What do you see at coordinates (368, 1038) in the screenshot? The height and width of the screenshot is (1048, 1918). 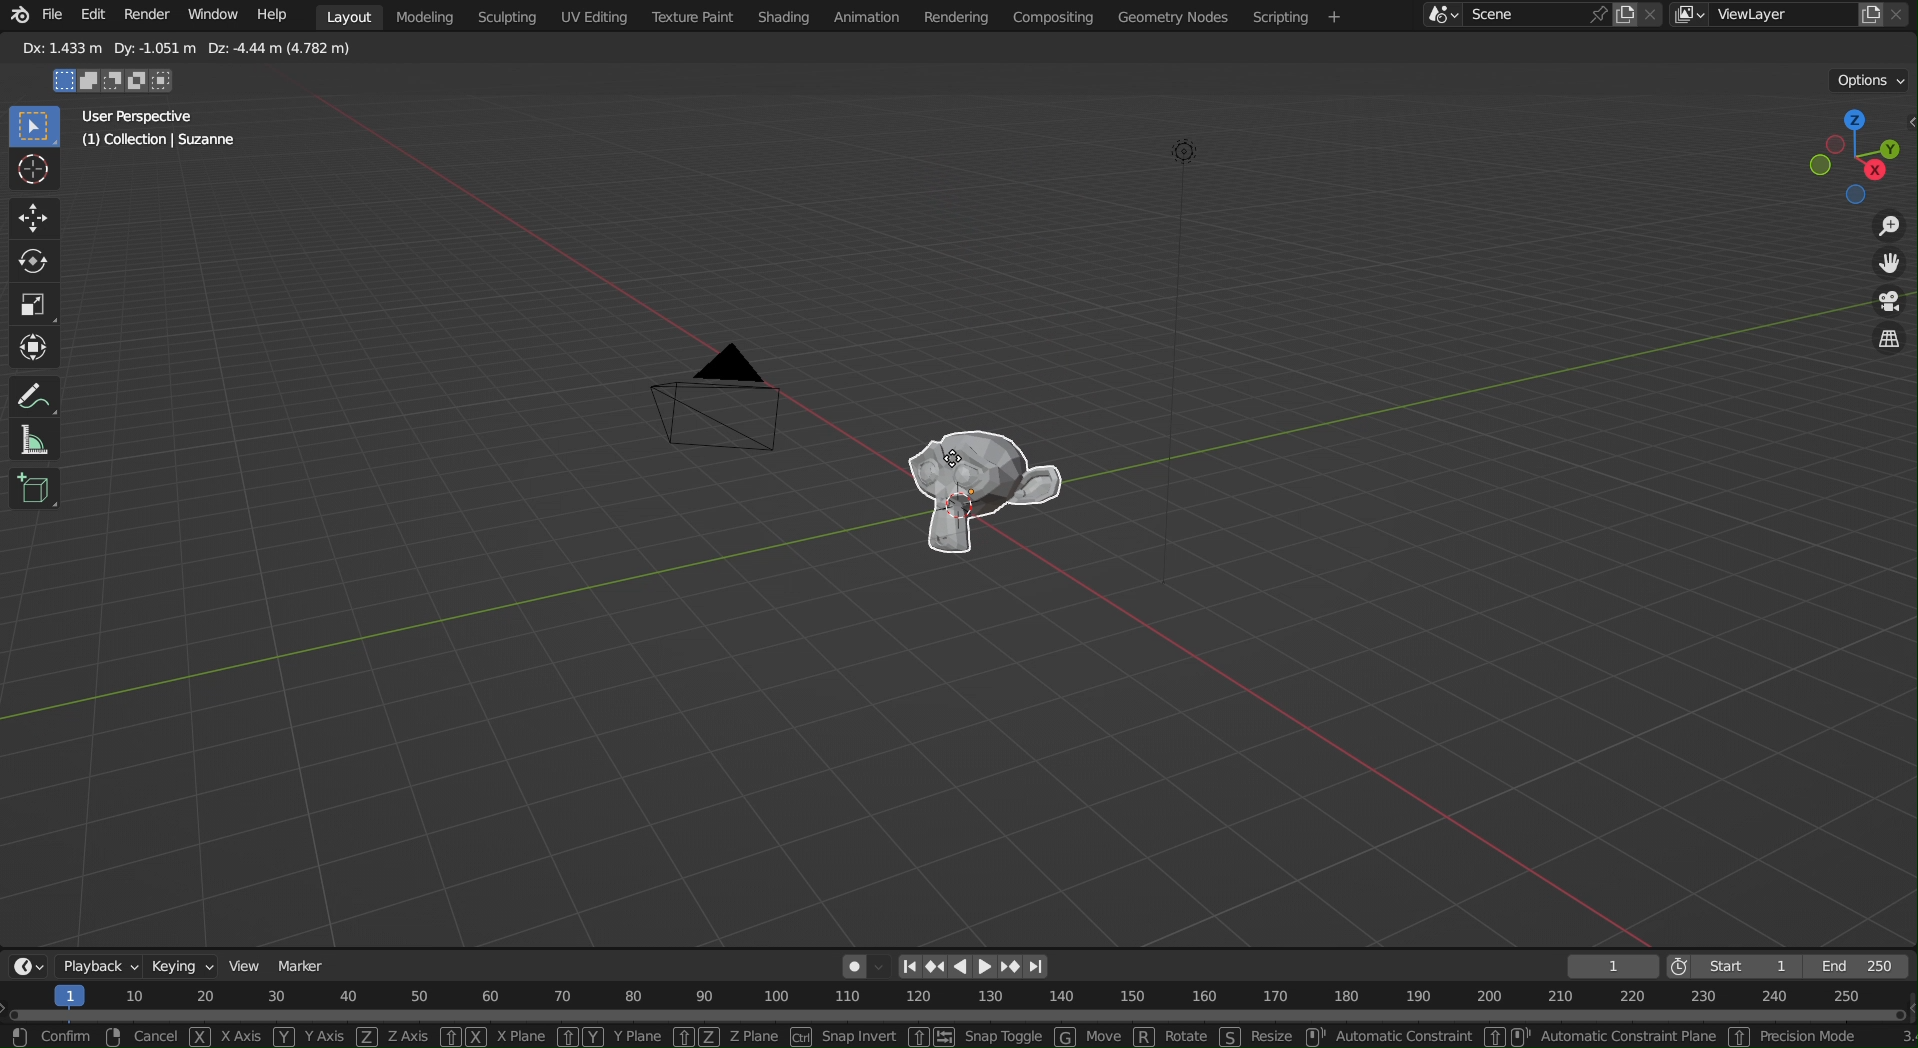 I see `Z` at bounding box center [368, 1038].